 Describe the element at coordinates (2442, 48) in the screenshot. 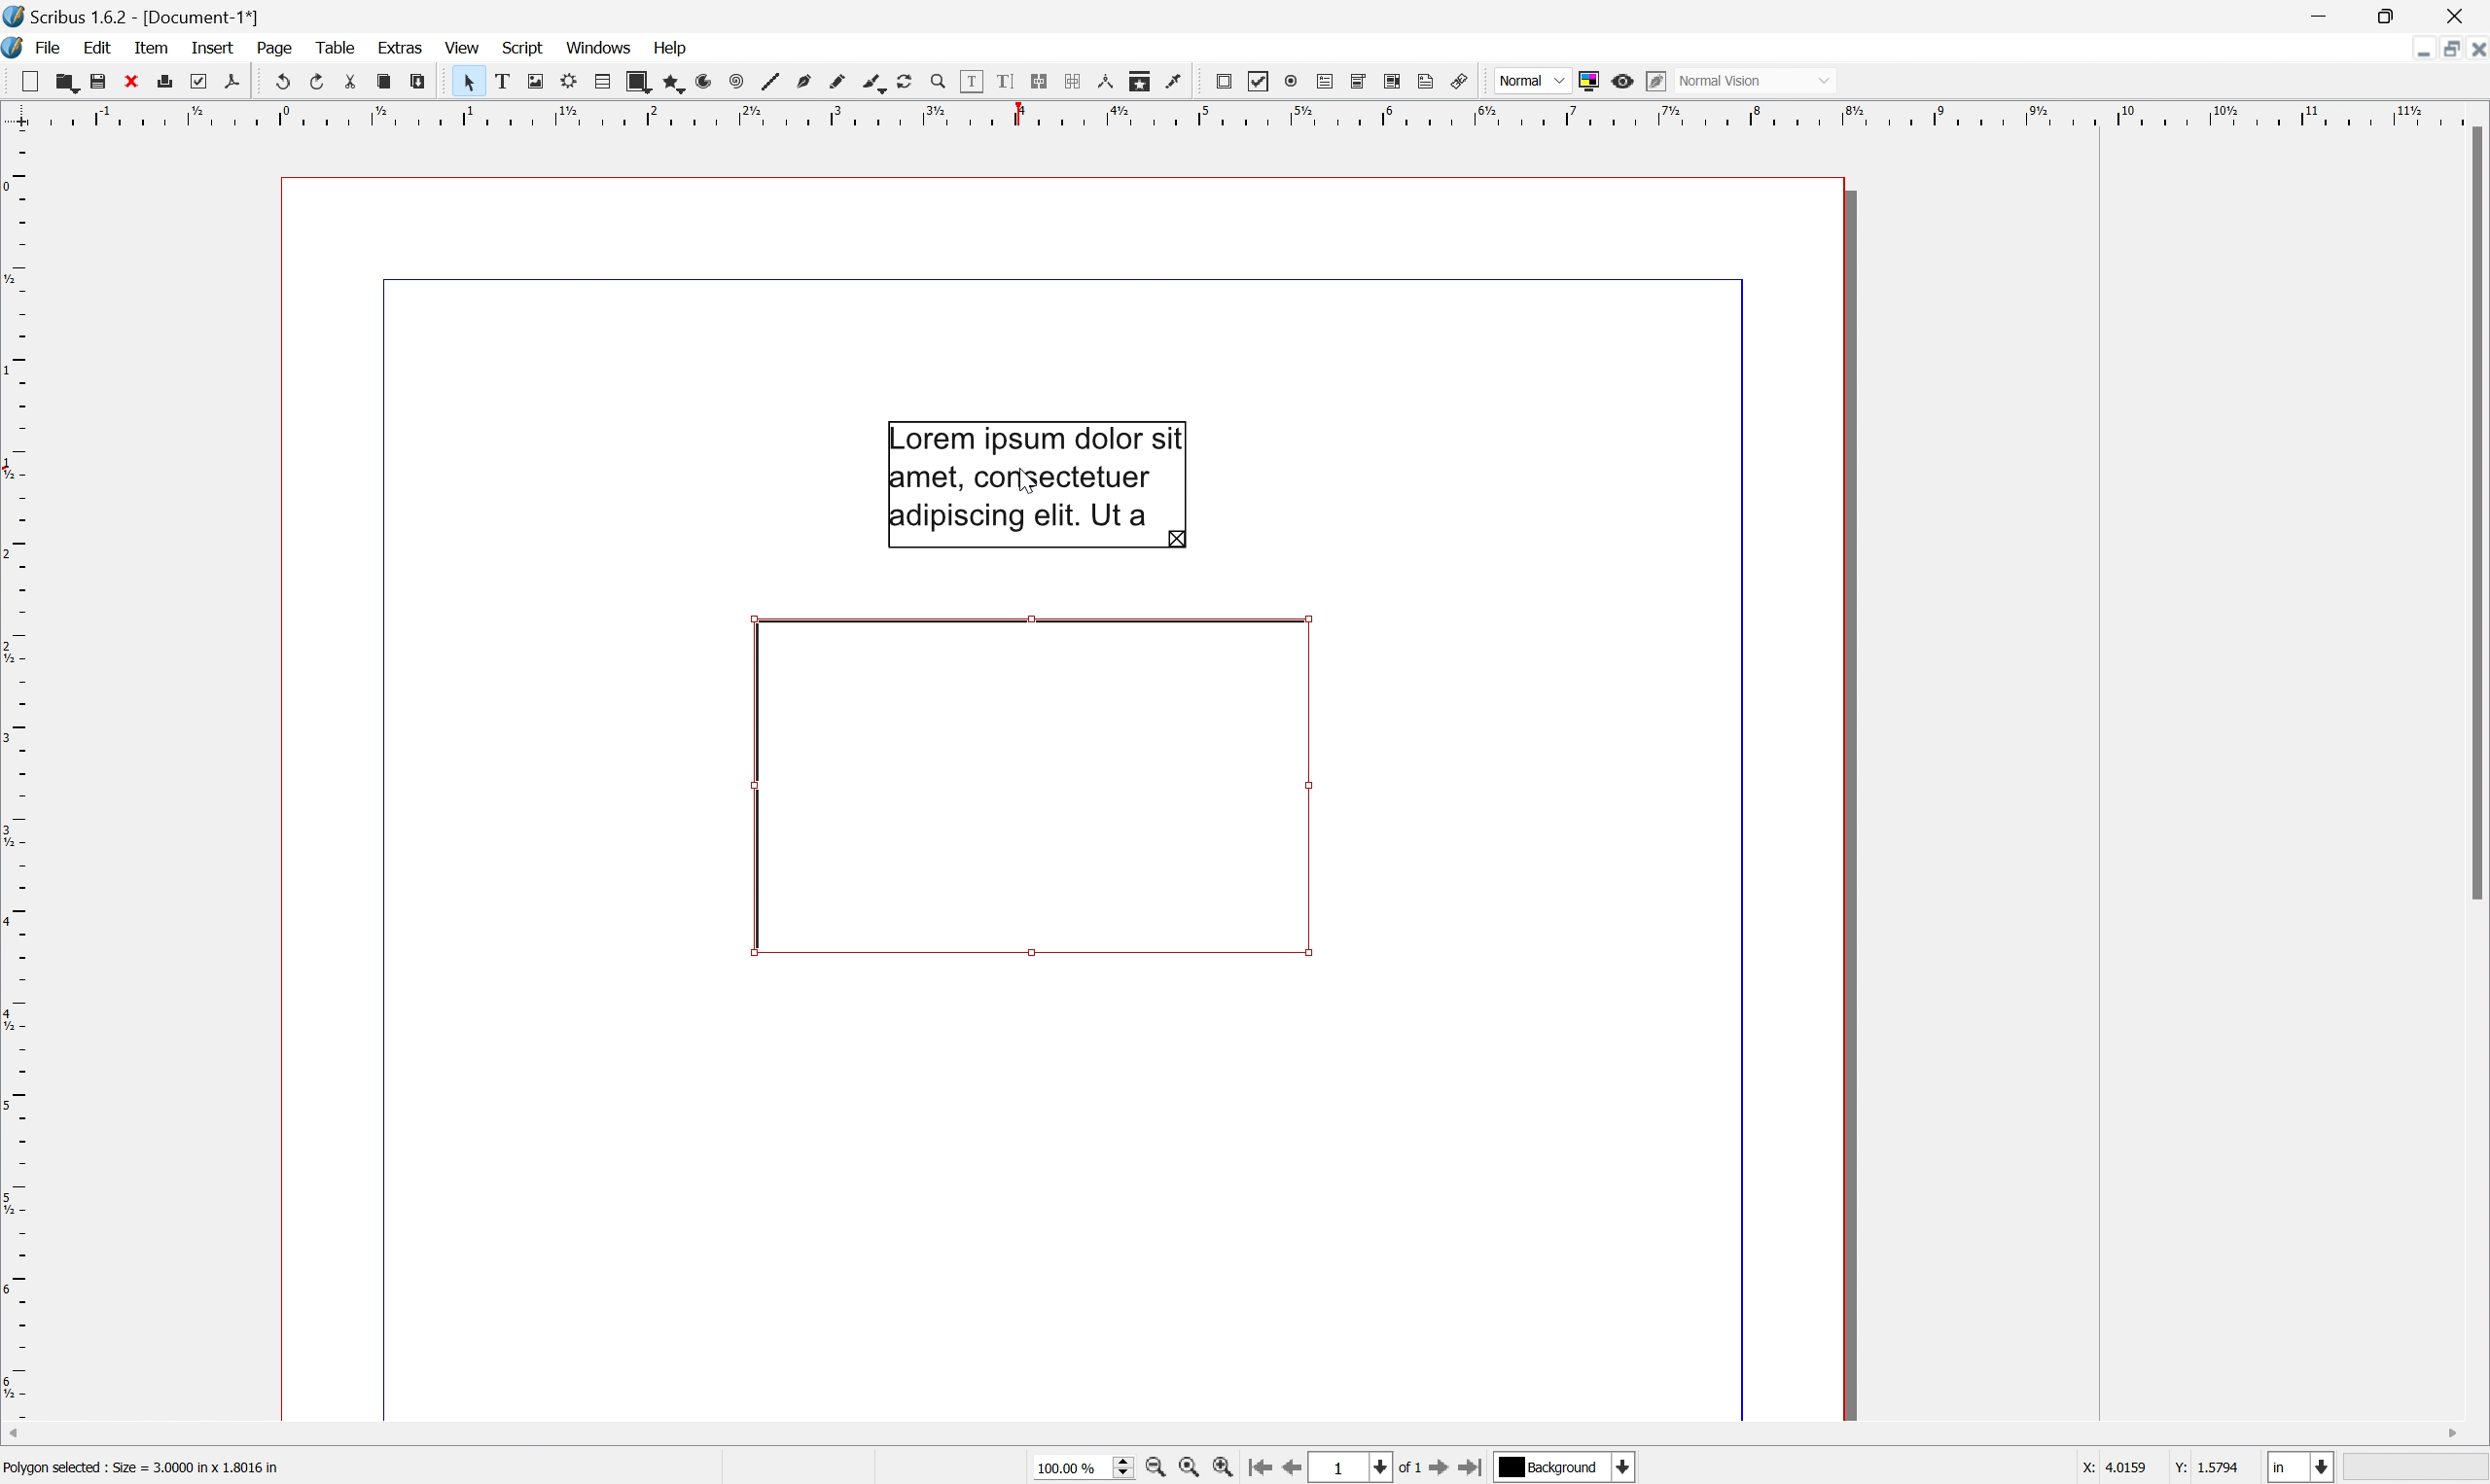

I see `Restore down` at that location.